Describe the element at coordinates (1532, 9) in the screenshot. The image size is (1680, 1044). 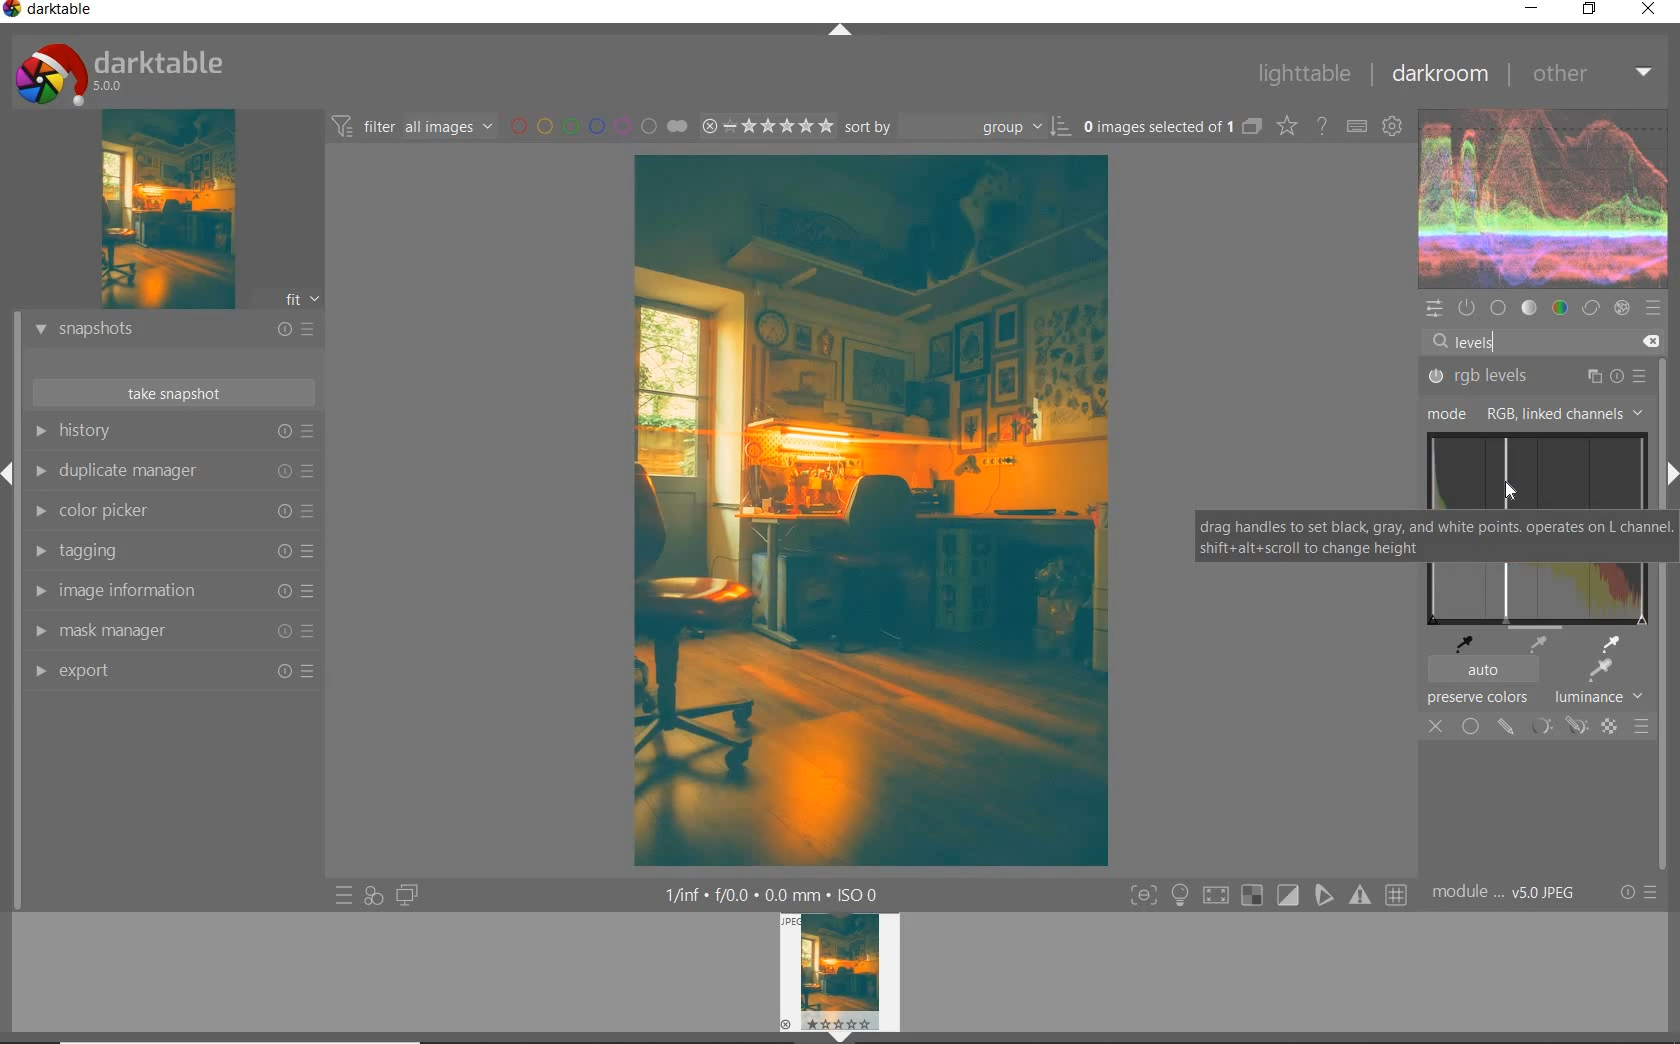
I see `minimize` at that location.